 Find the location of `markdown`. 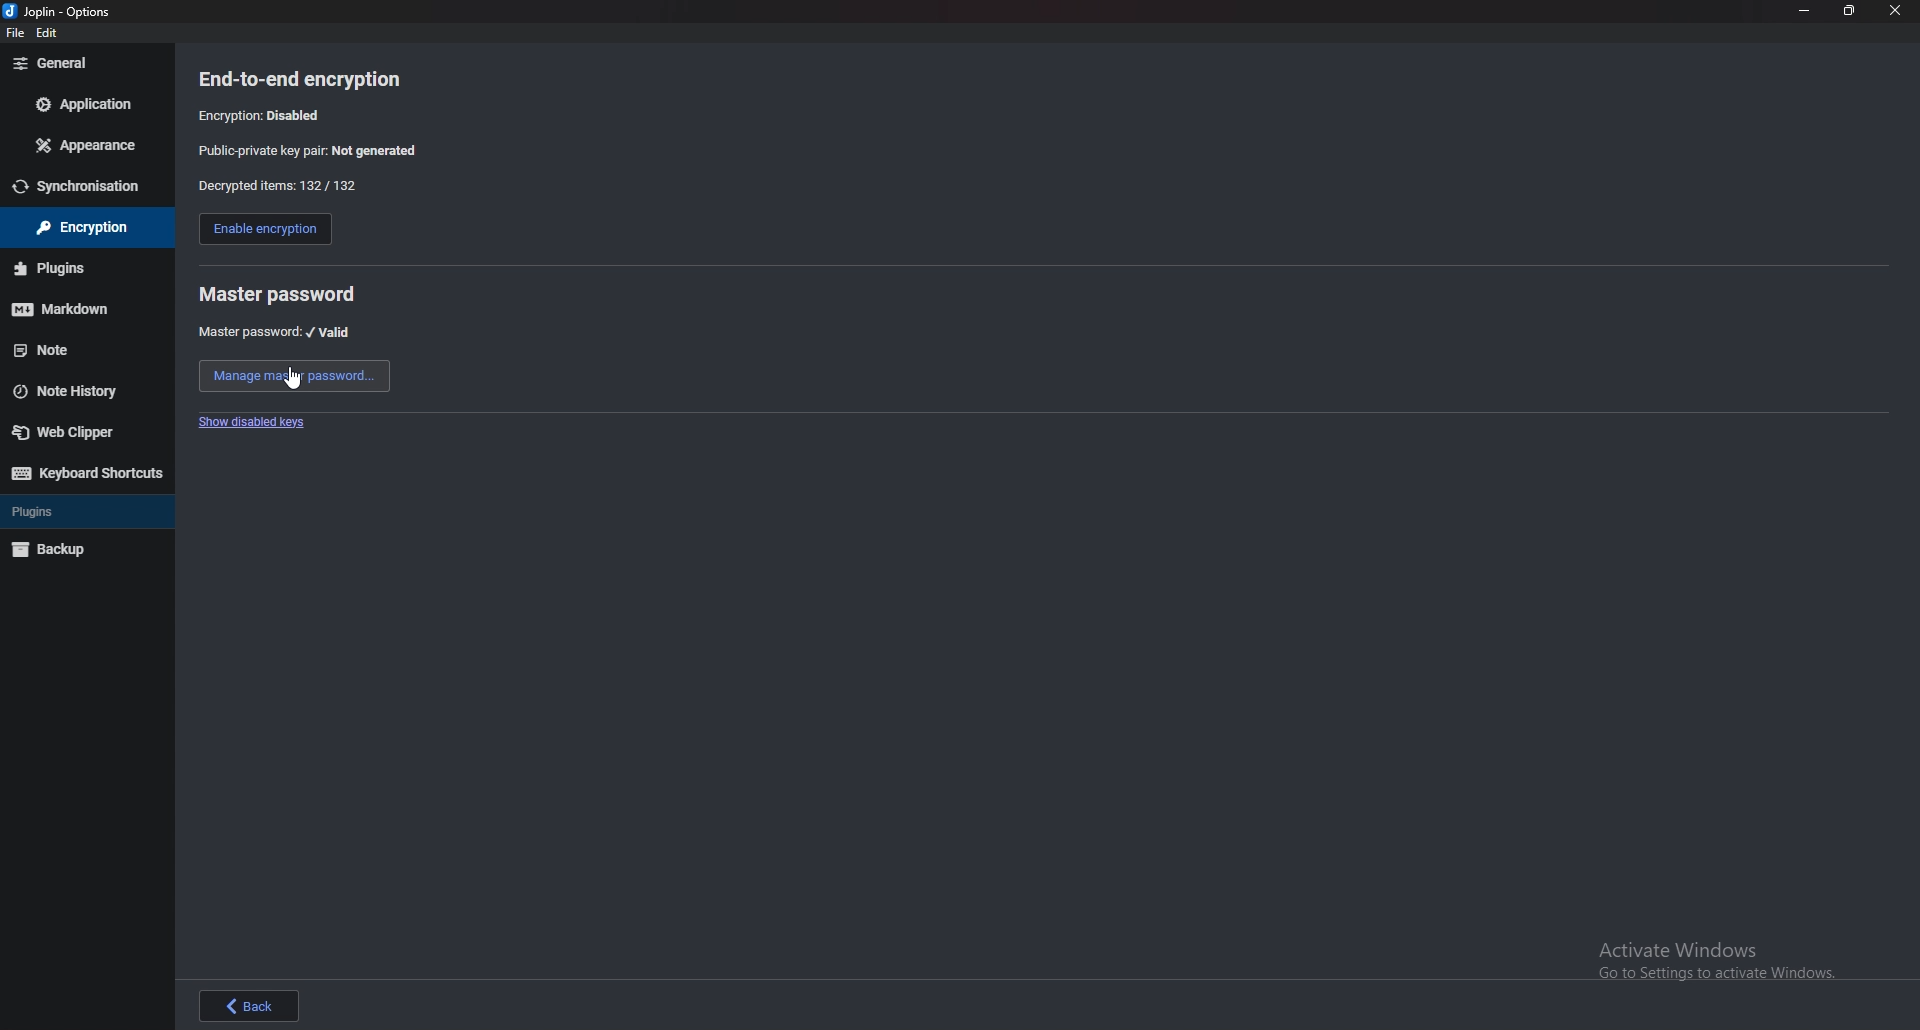

markdown is located at coordinates (80, 309).